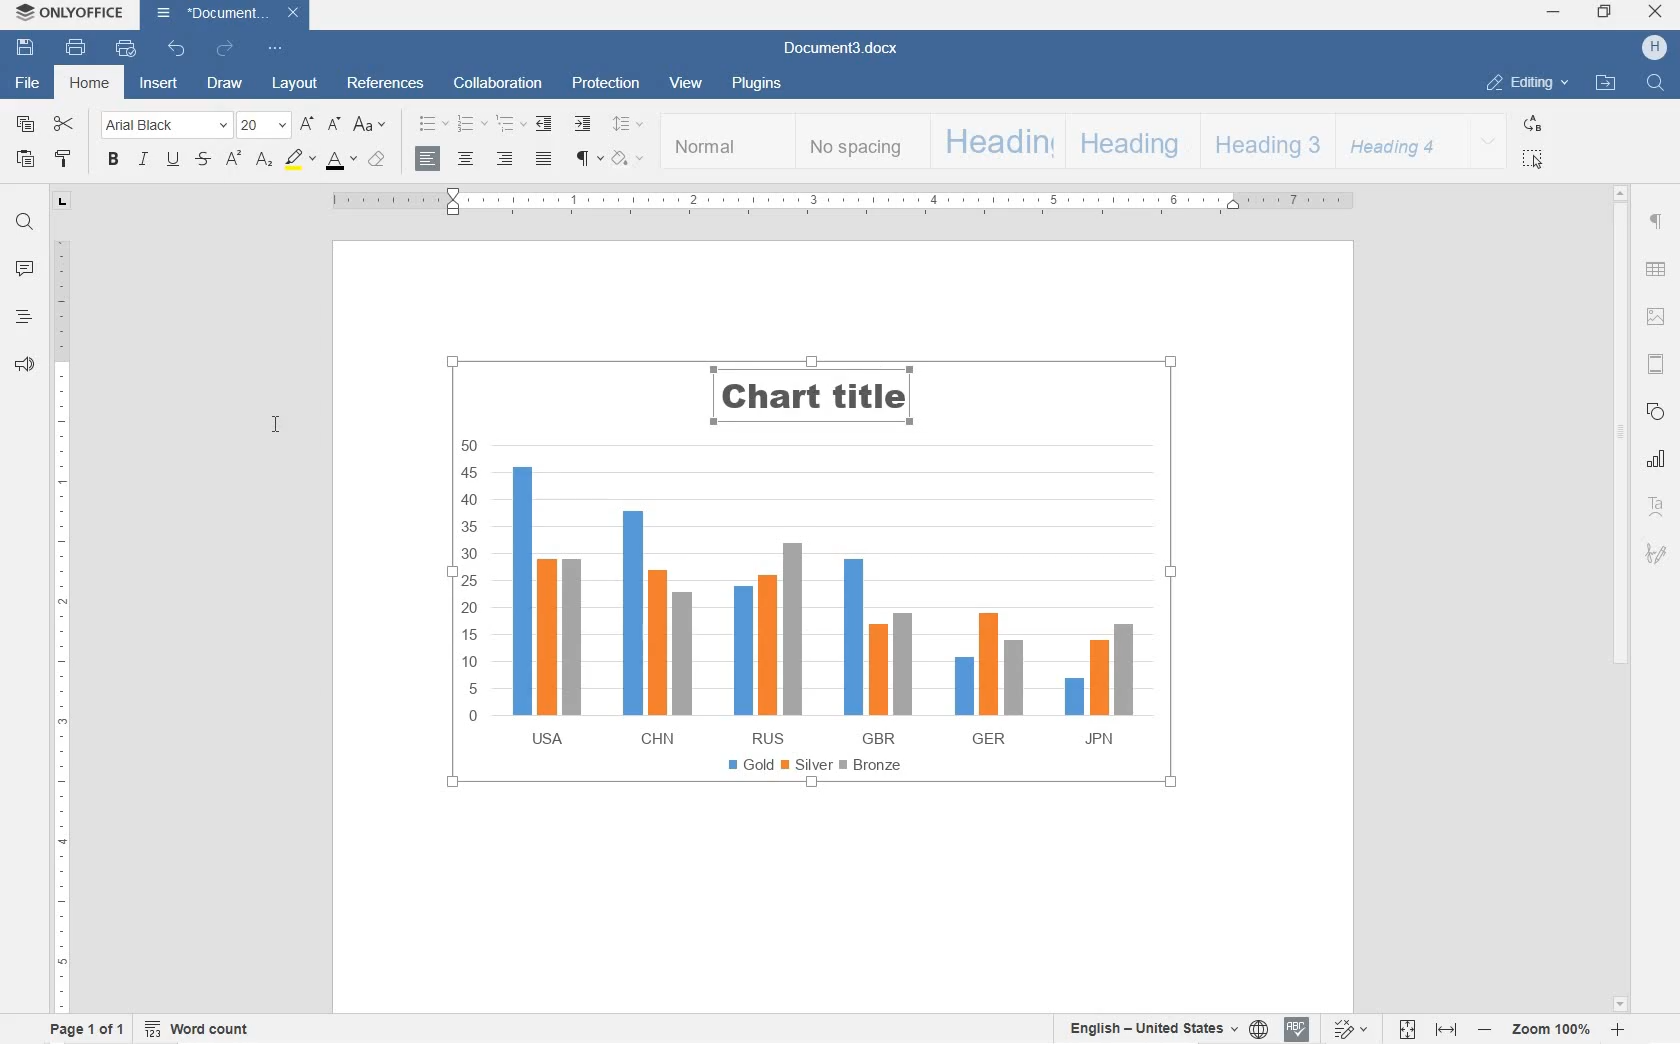 This screenshot has width=1680, height=1044. Describe the element at coordinates (1655, 365) in the screenshot. I see `HEADER & FOOTERS` at that location.